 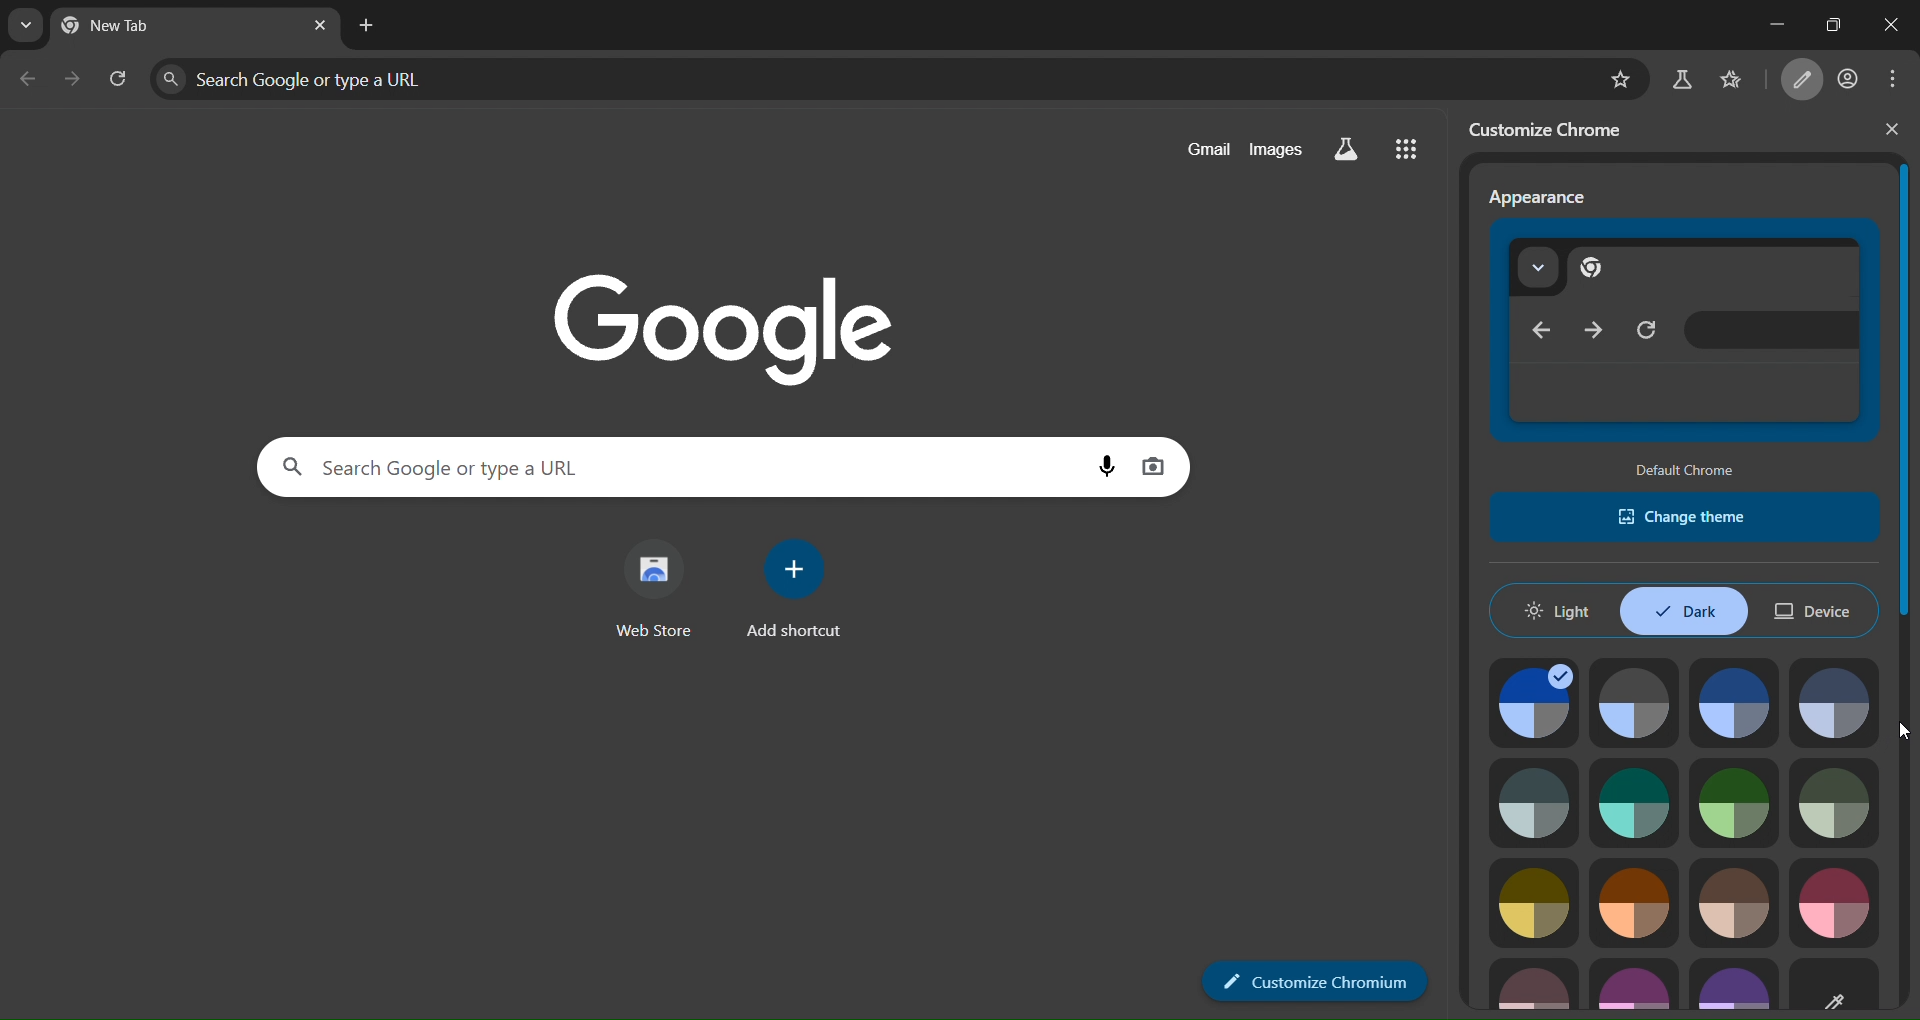 What do you see at coordinates (372, 25) in the screenshot?
I see `new tab` at bounding box center [372, 25].